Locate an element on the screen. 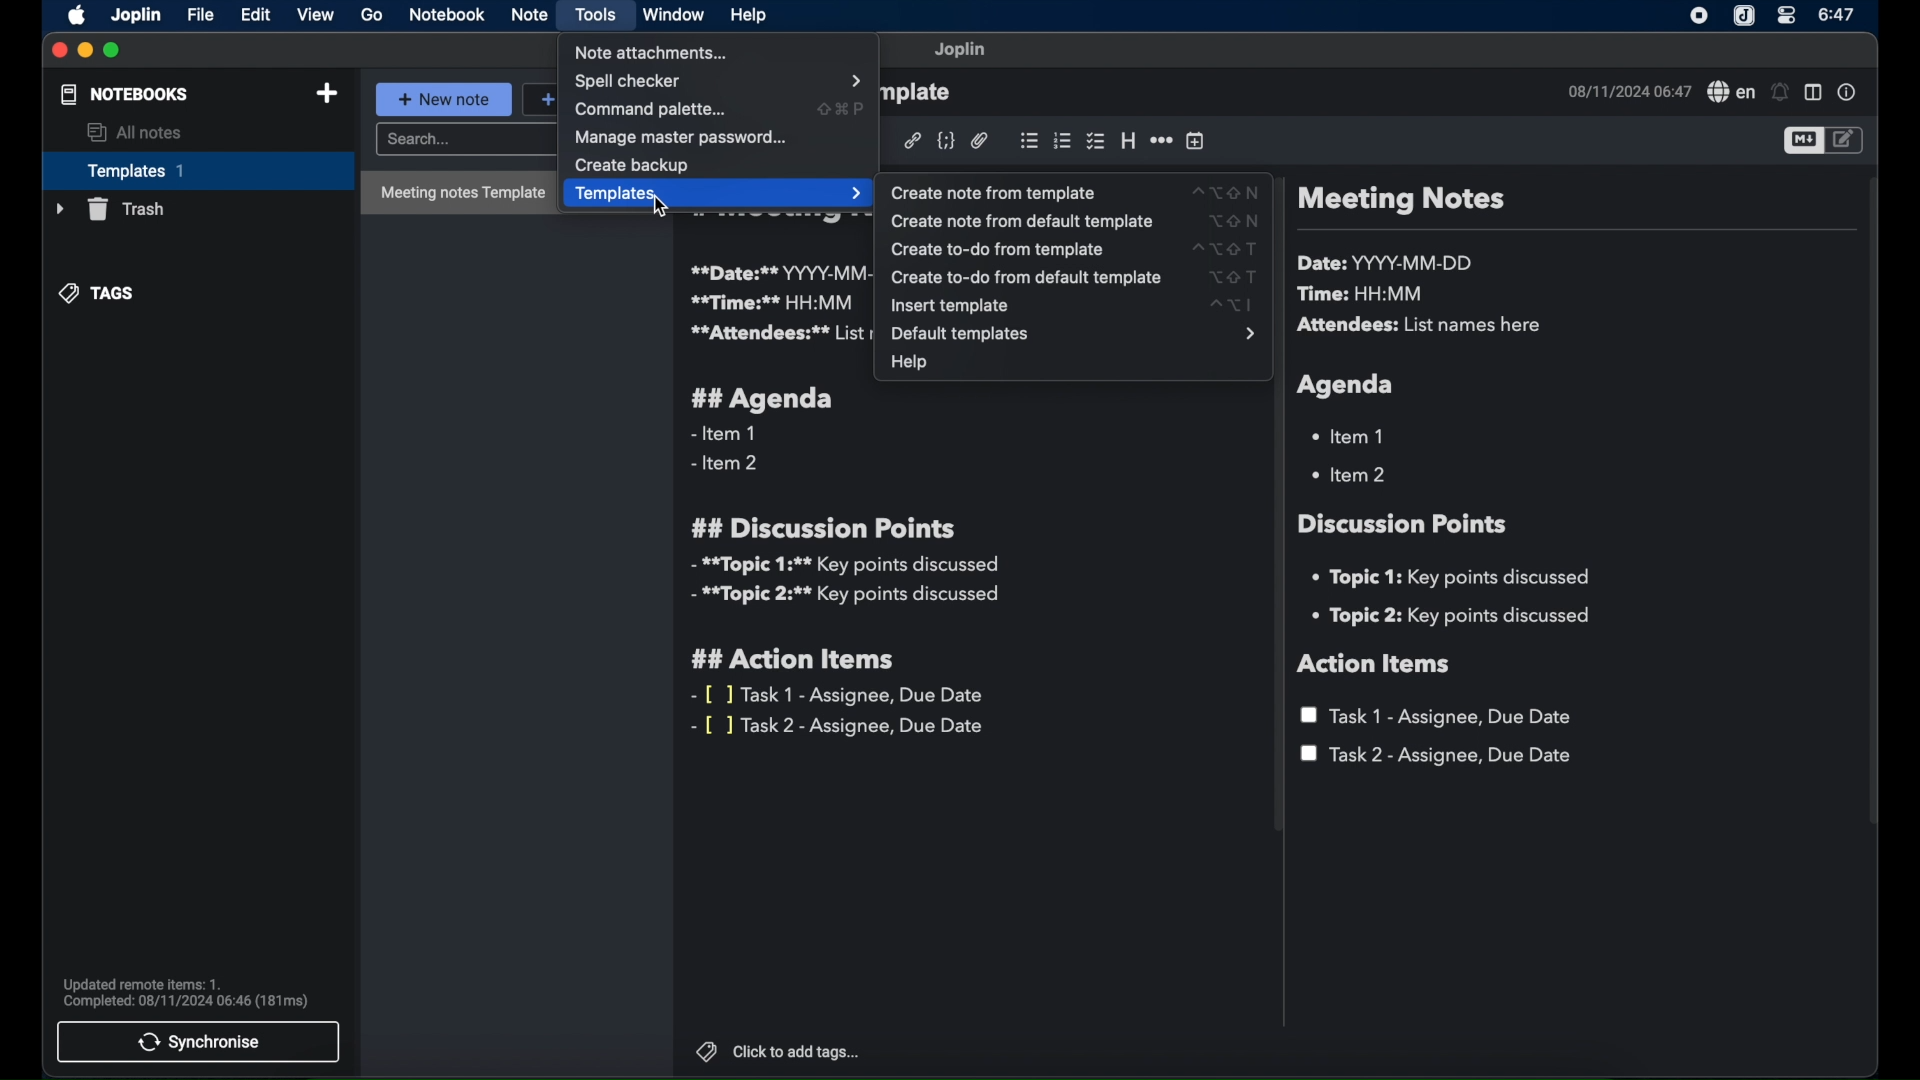  note is located at coordinates (529, 15).